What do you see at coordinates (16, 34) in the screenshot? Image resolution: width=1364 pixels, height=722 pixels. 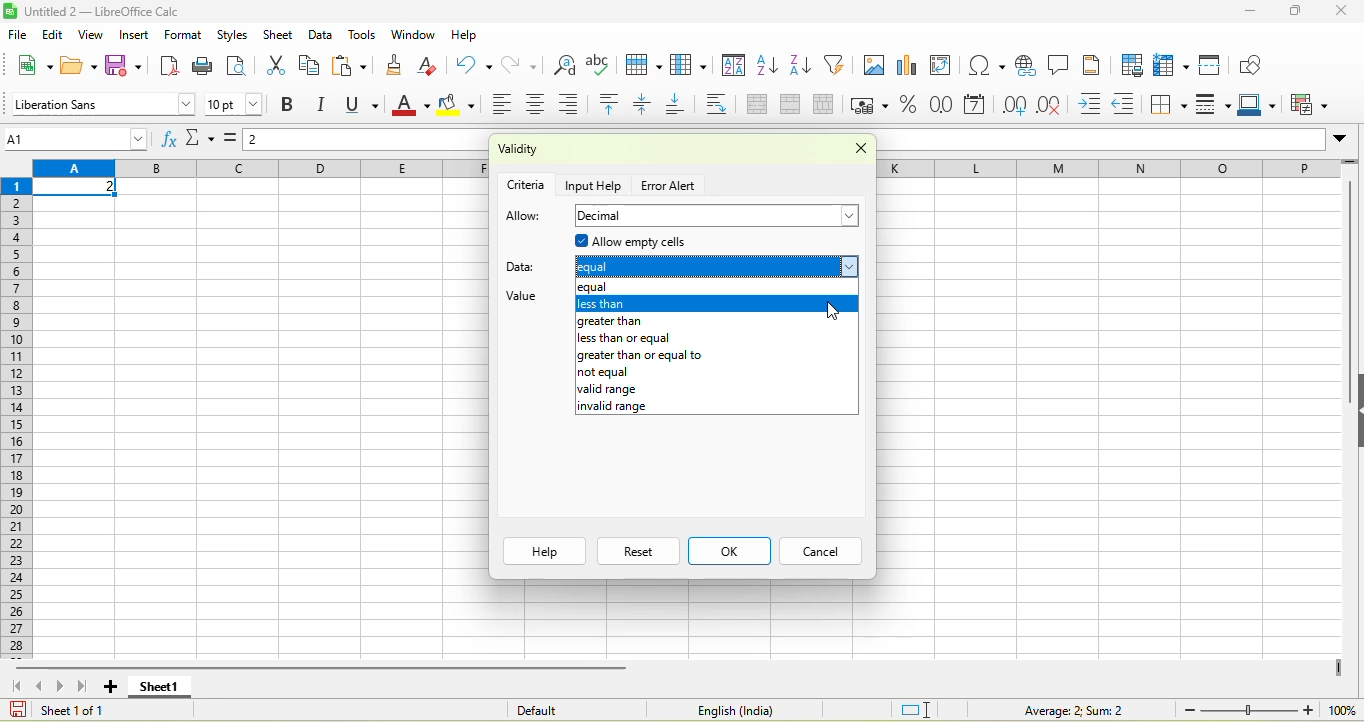 I see `file` at bounding box center [16, 34].